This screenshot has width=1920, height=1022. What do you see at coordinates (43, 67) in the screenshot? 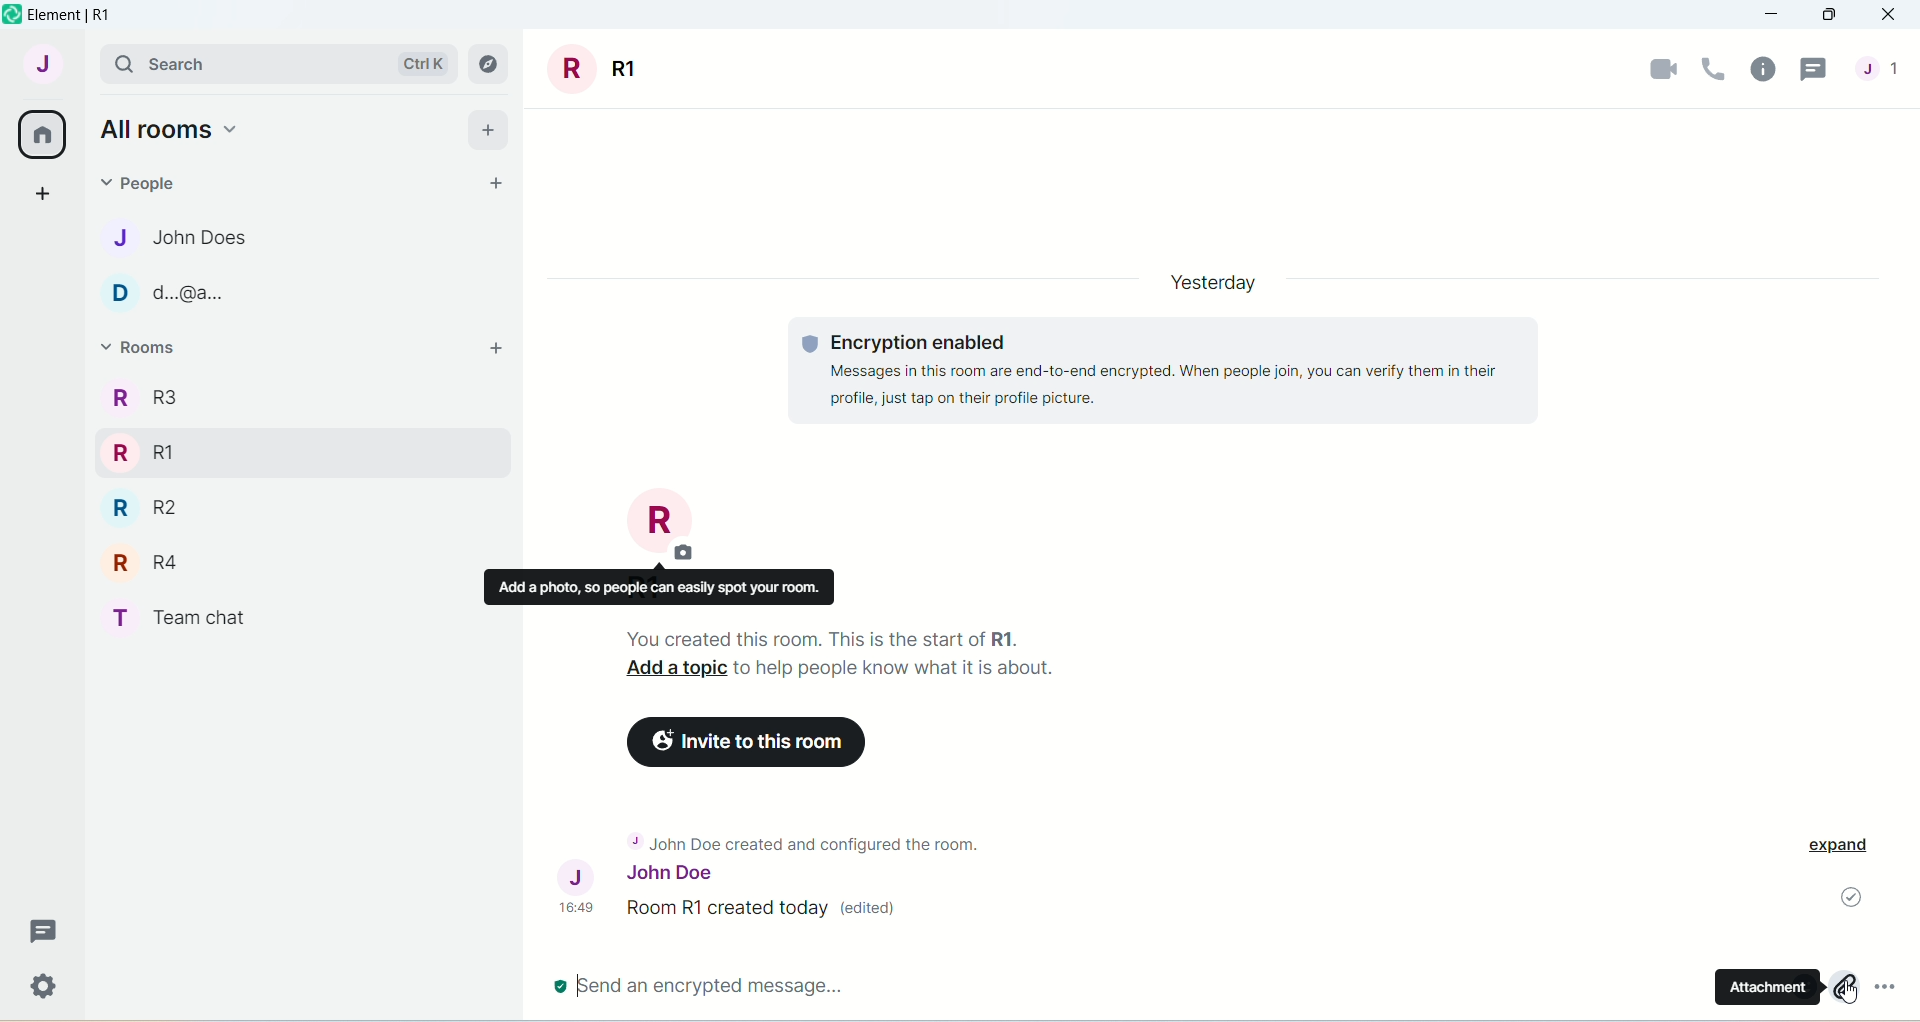
I see `account` at bounding box center [43, 67].